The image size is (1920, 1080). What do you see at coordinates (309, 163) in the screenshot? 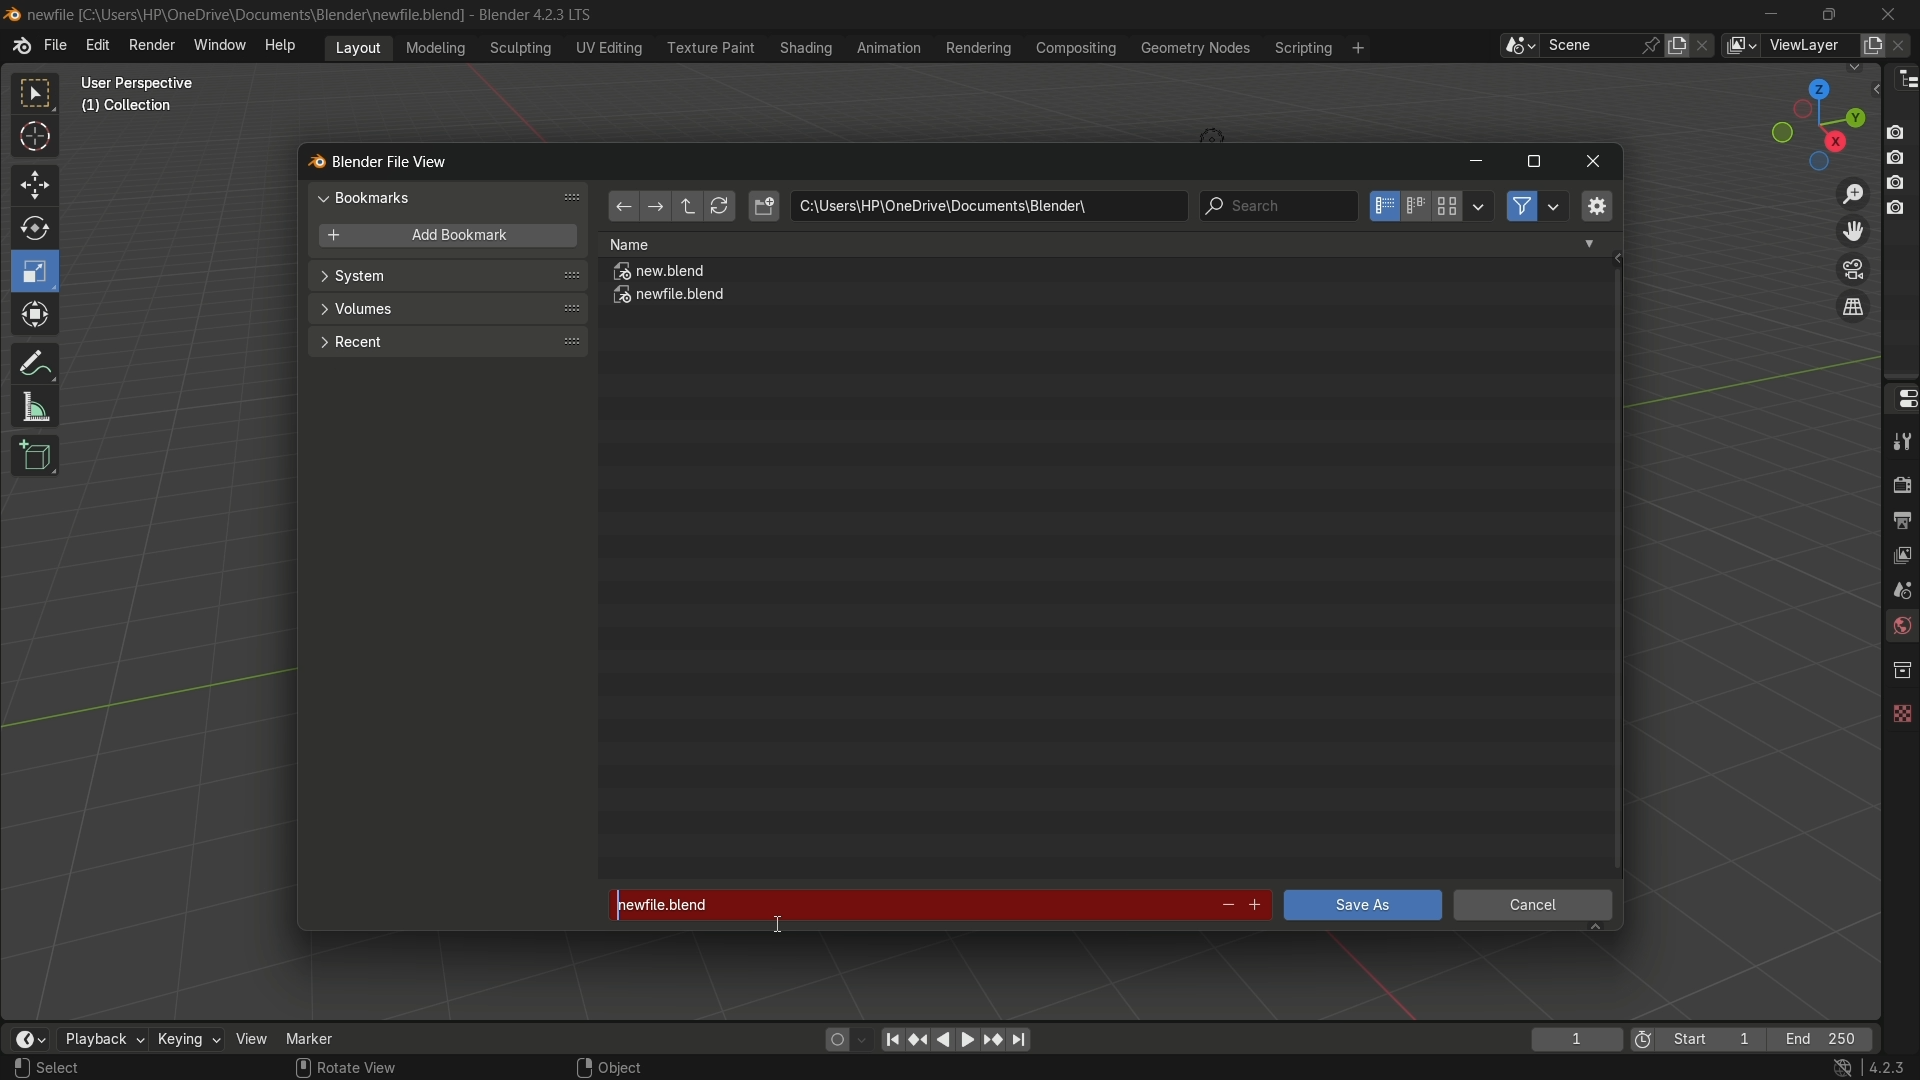
I see `blend logo` at bounding box center [309, 163].